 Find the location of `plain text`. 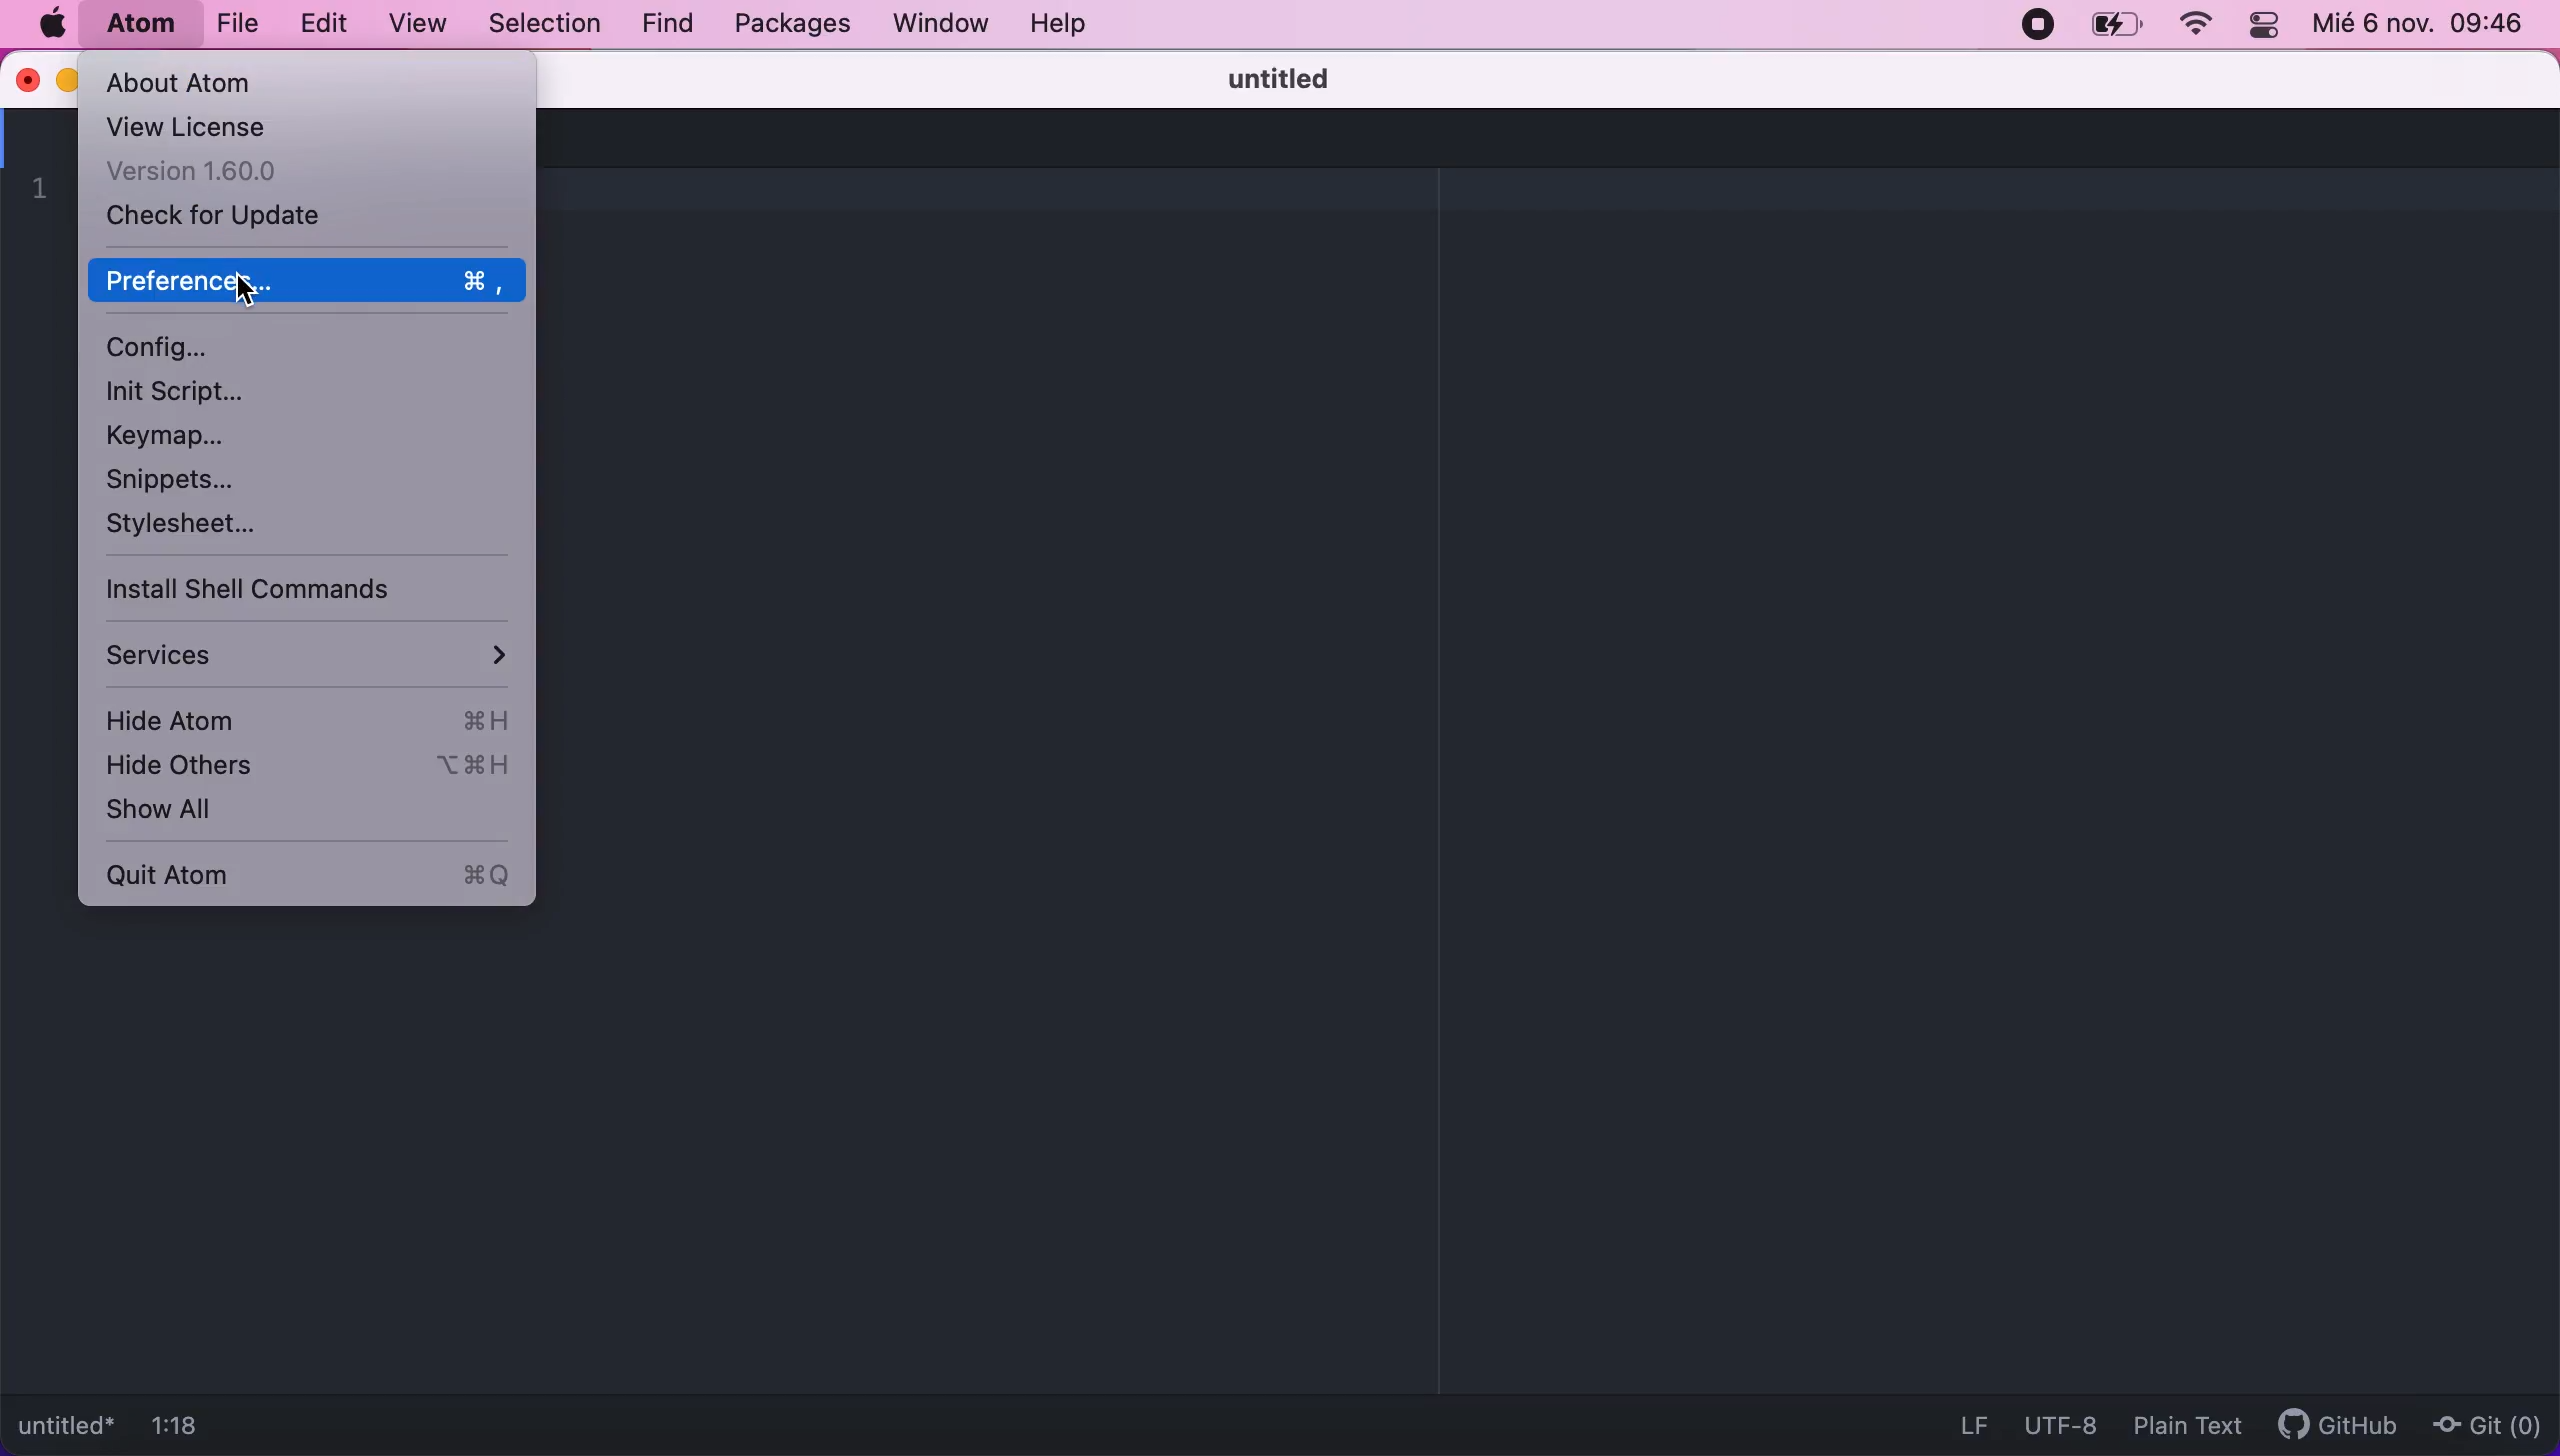

plain text is located at coordinates (2186, 1422).